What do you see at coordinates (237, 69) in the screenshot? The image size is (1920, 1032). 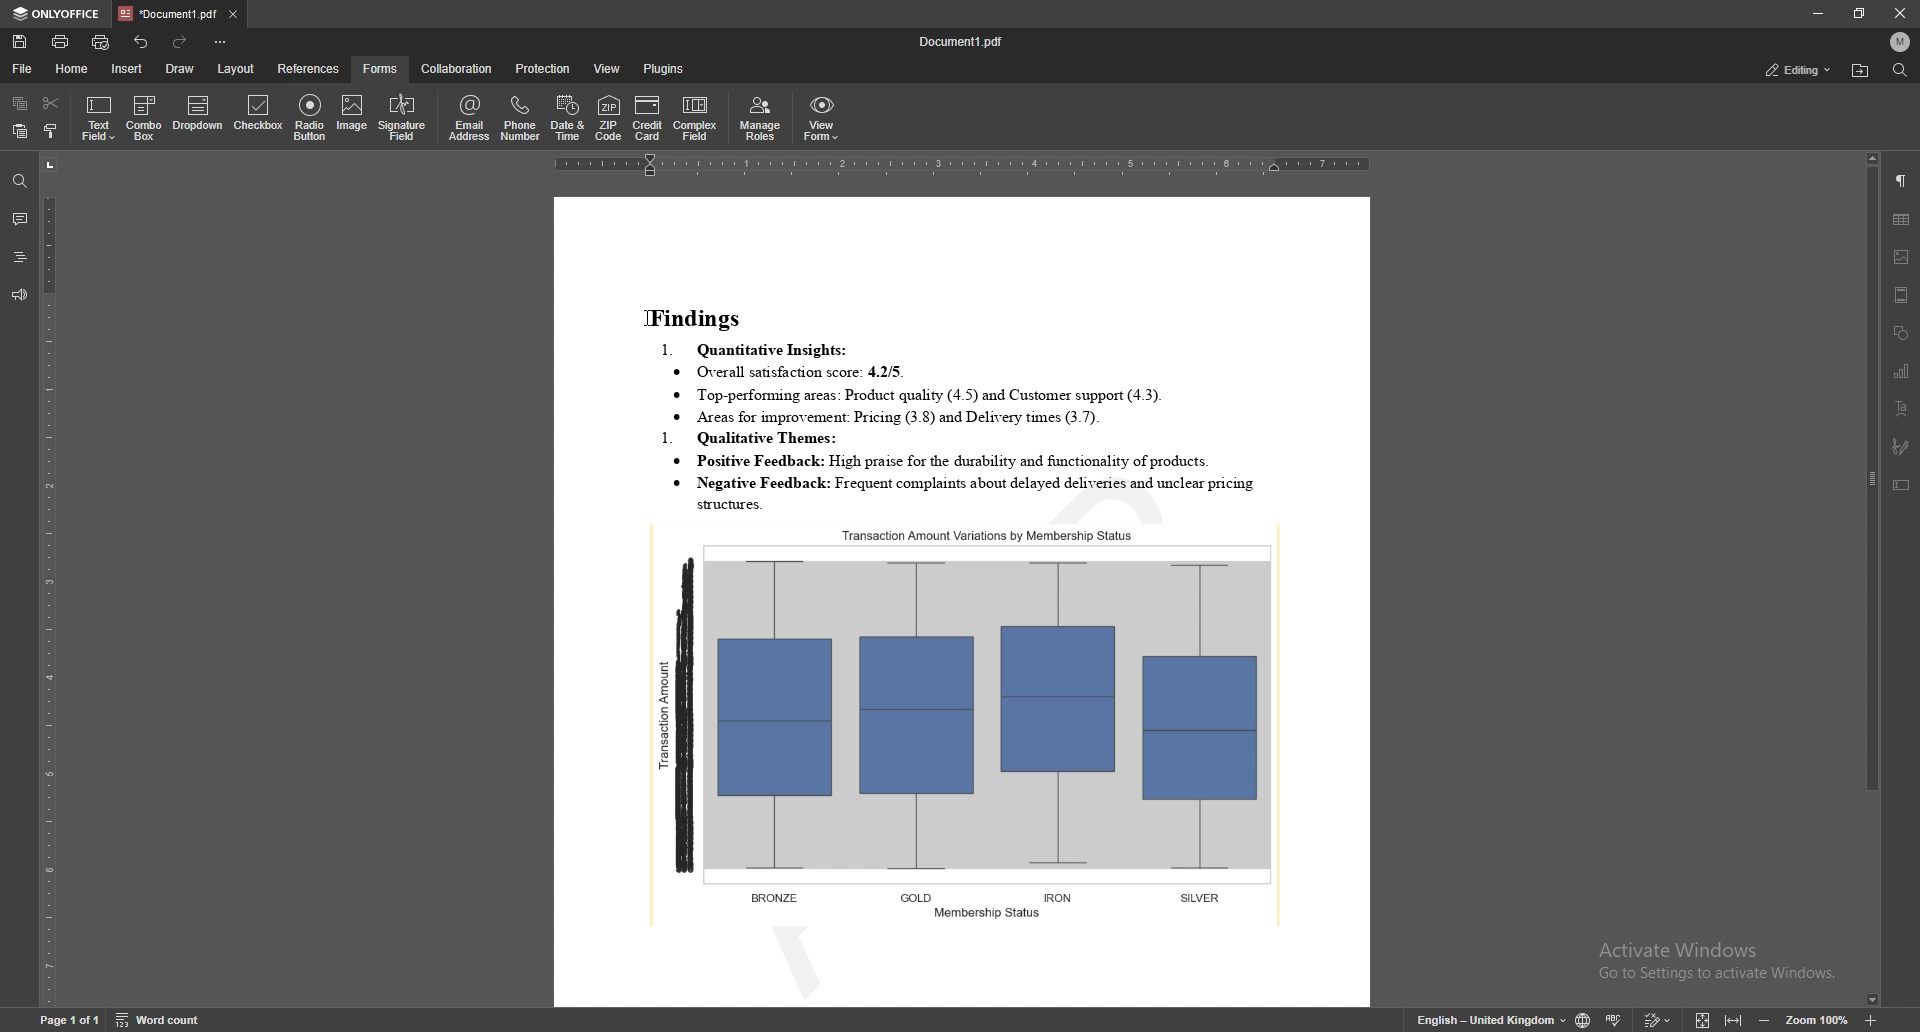 I see `layout` at bounding box center [237, 69].